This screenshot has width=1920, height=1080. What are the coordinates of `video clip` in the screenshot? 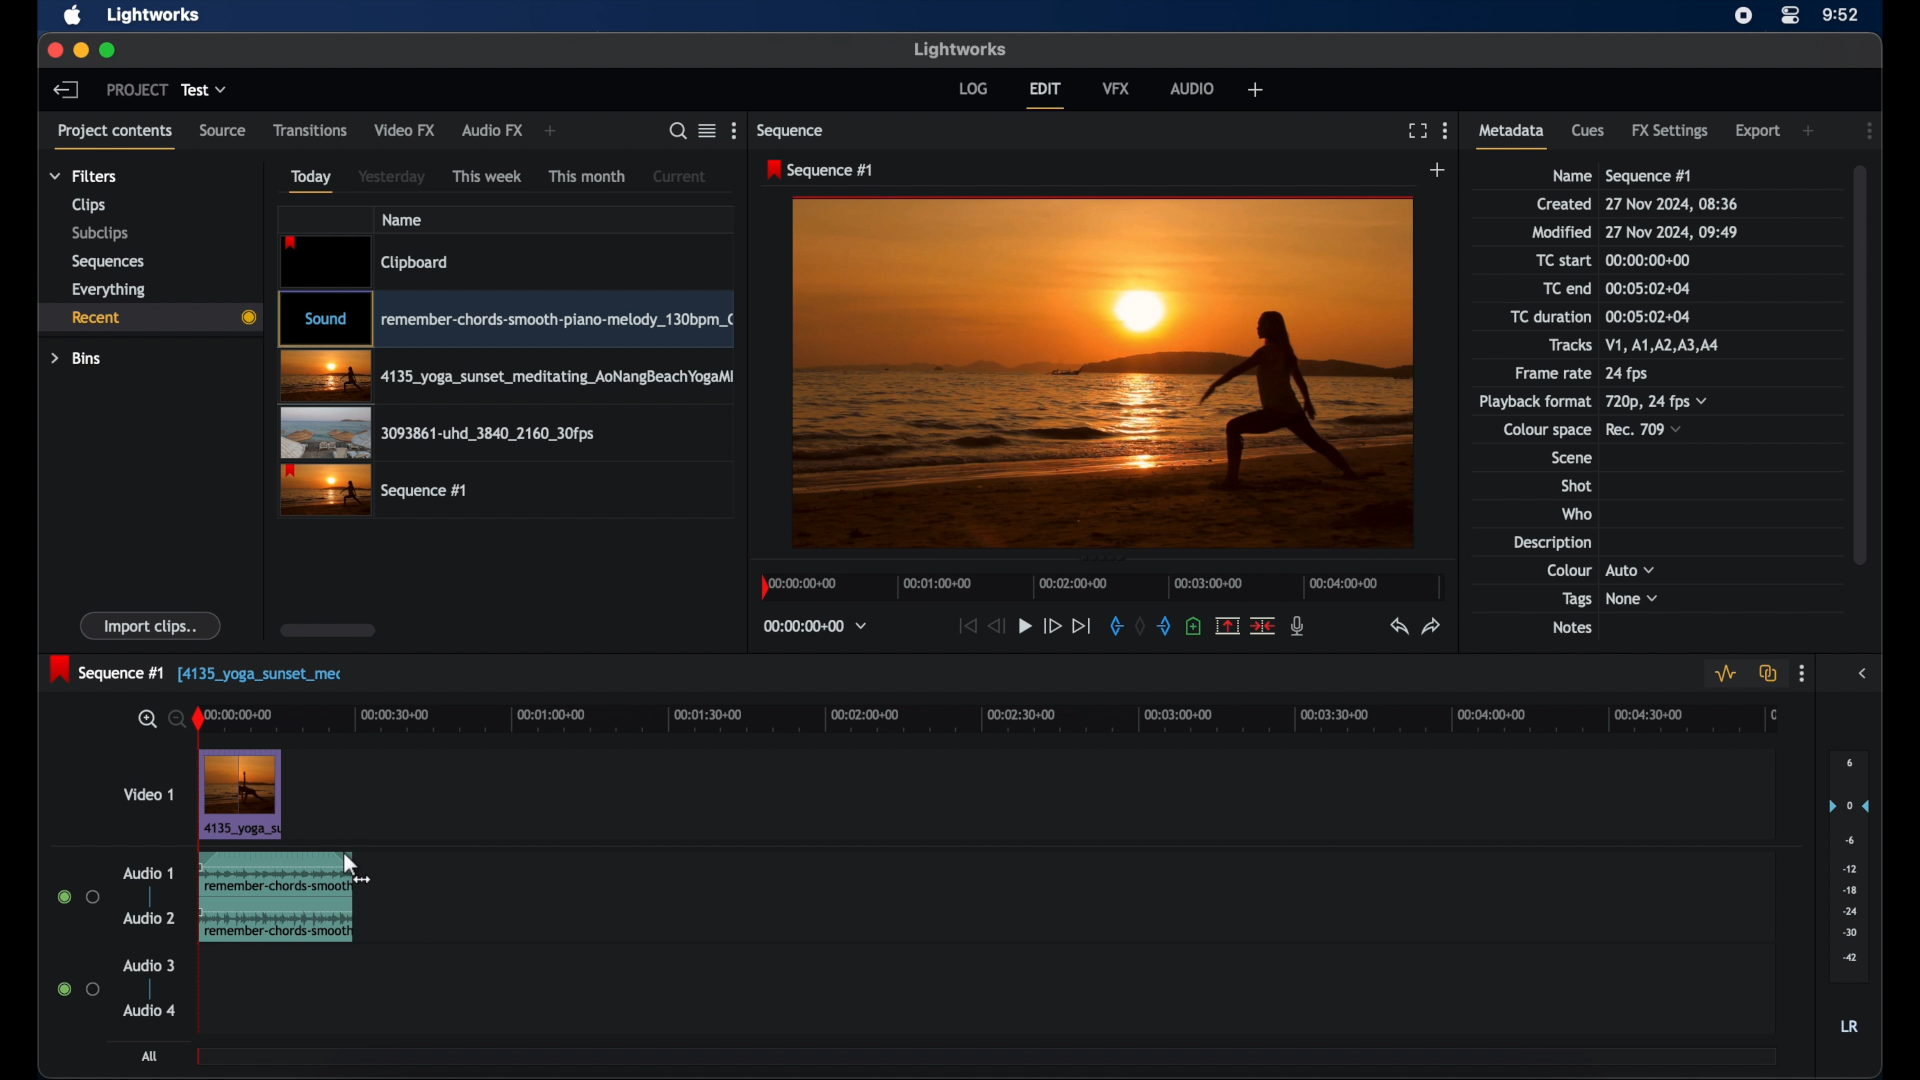 It's located at (439, 433).